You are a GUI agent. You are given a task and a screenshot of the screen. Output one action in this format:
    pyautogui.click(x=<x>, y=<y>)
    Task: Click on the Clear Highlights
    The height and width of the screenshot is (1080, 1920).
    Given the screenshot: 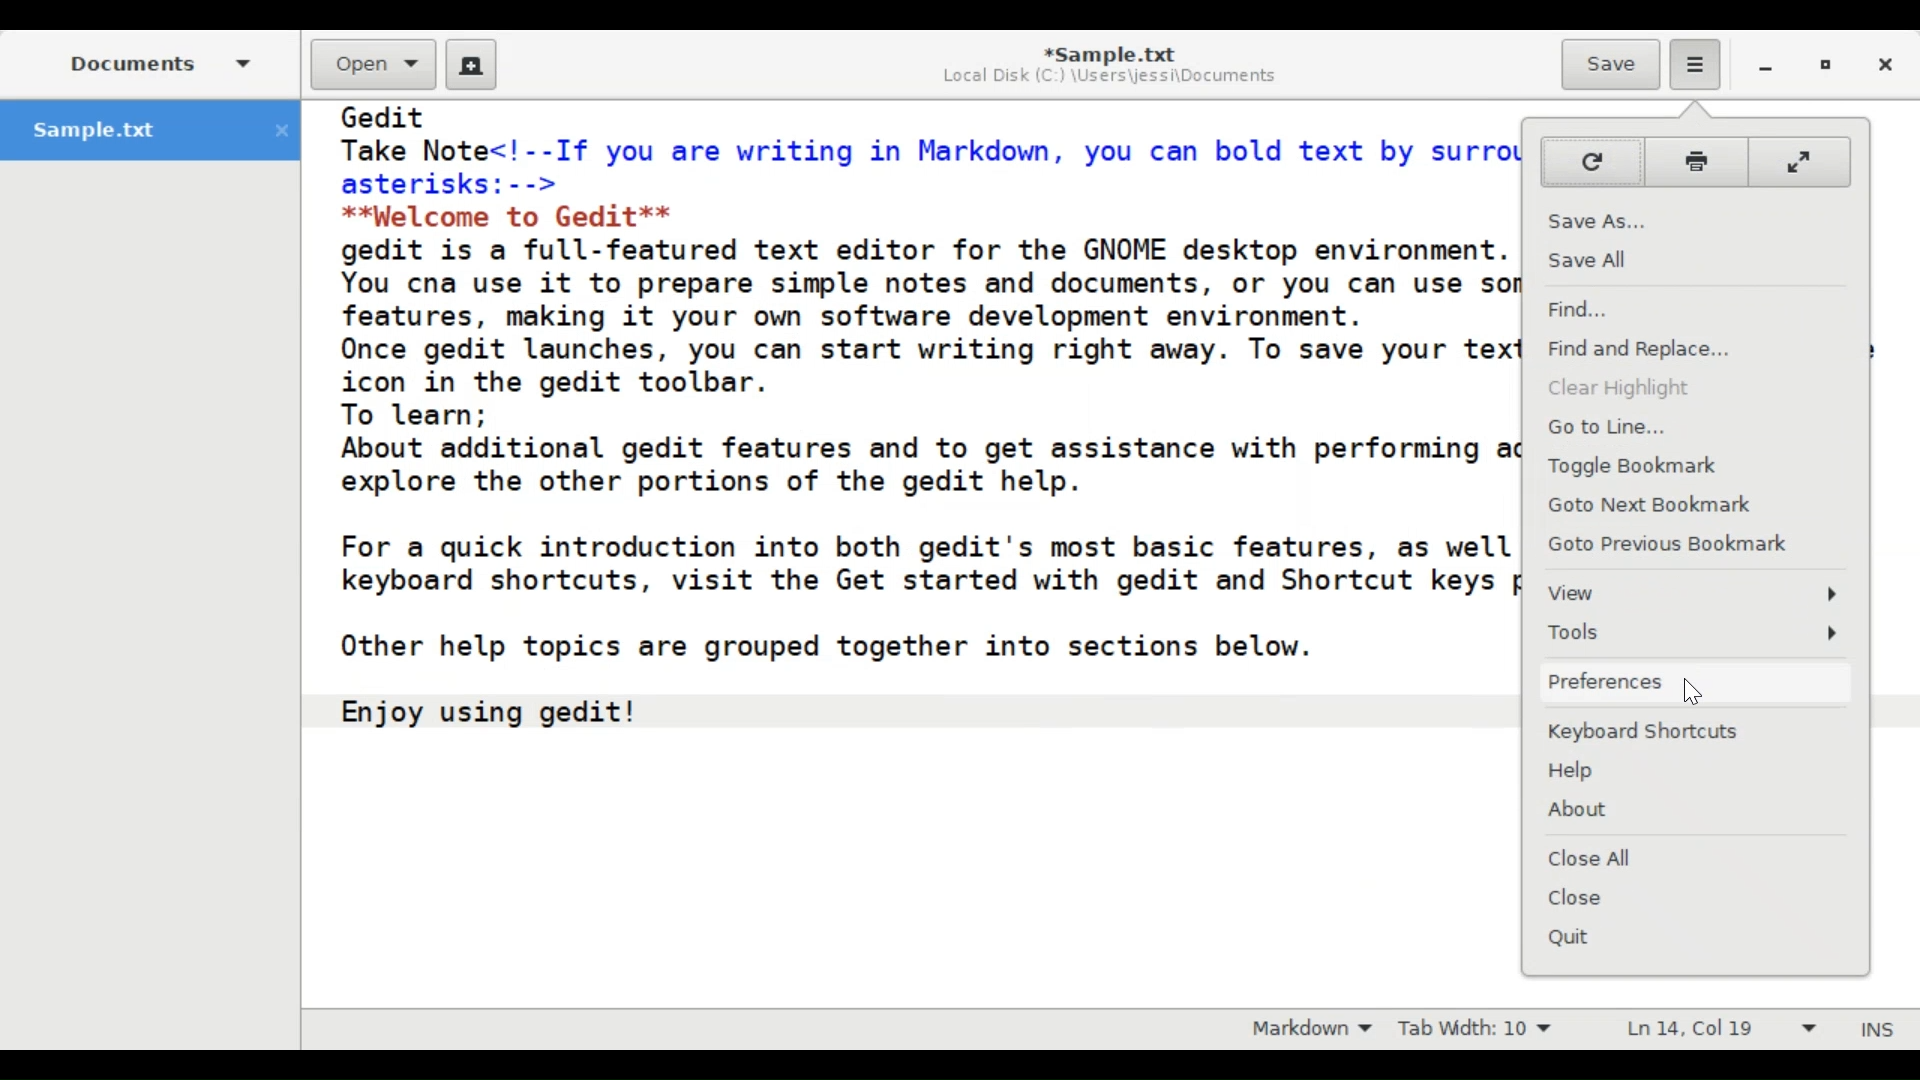 What is the action you would take?
    pyautogui.click(x=1697, y=386)
    